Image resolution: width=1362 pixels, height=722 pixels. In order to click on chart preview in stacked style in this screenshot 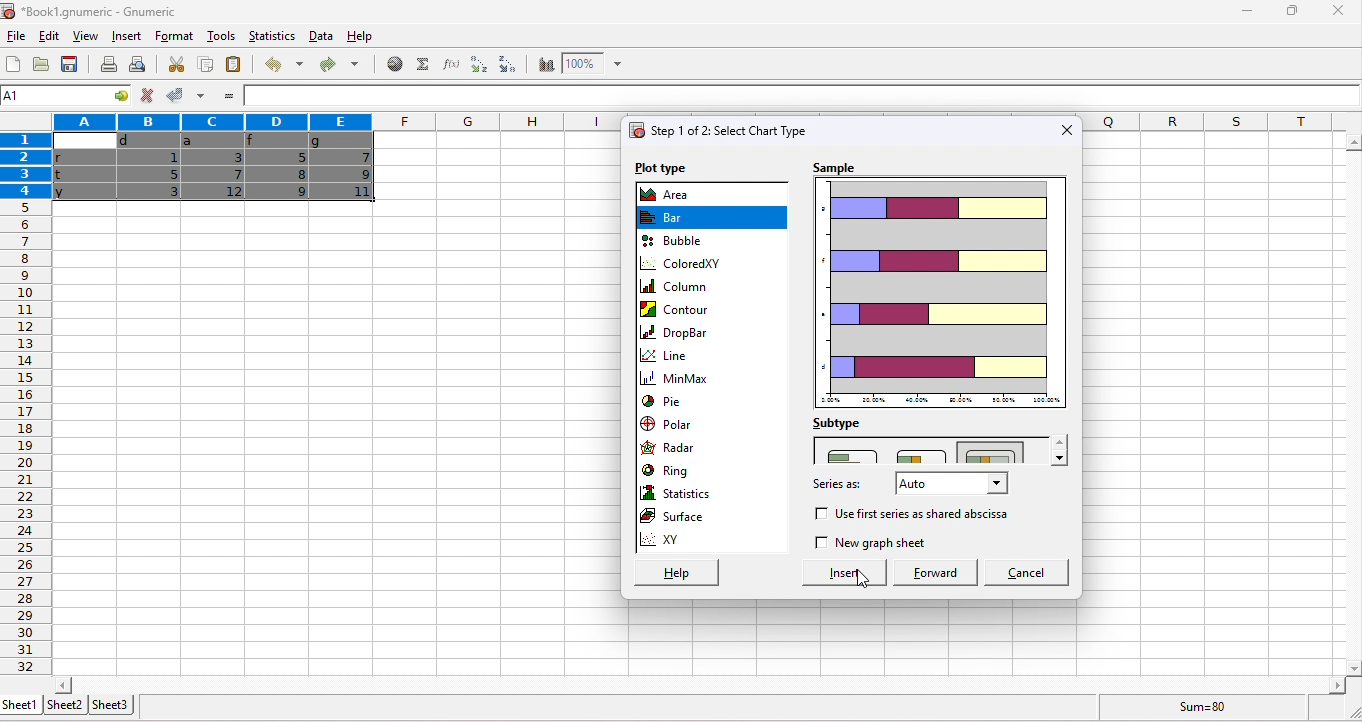, I will do `click(942, 291)`.